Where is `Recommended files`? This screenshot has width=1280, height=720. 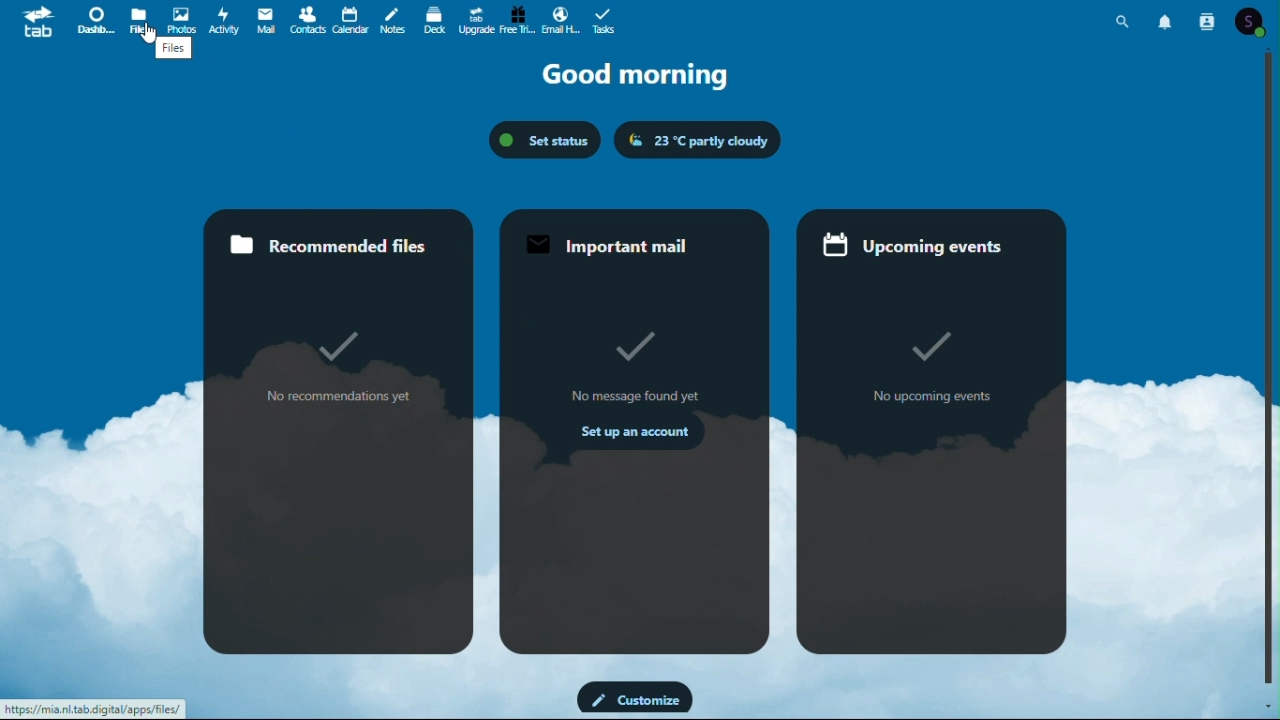 Recommended files is located at coordinates (341, 430).